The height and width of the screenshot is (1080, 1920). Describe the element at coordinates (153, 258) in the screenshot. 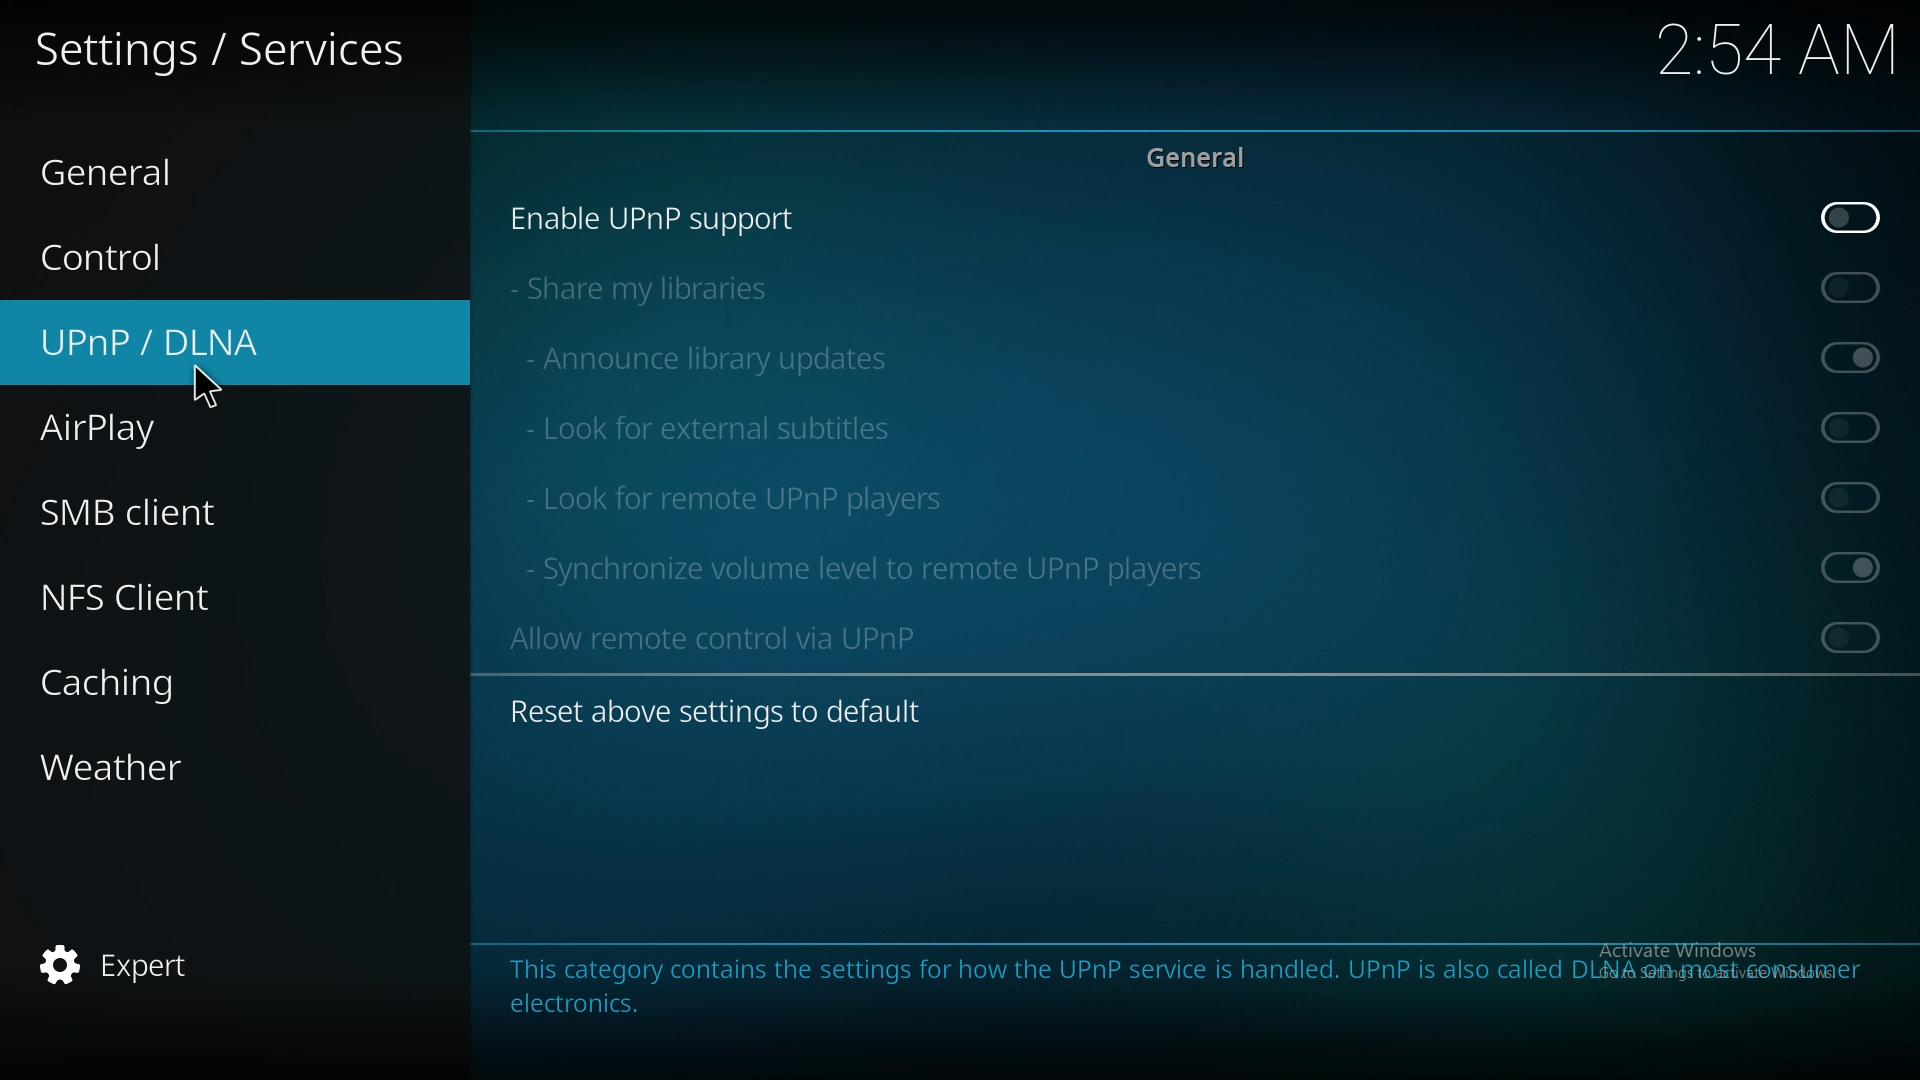

I see `control` at that location.